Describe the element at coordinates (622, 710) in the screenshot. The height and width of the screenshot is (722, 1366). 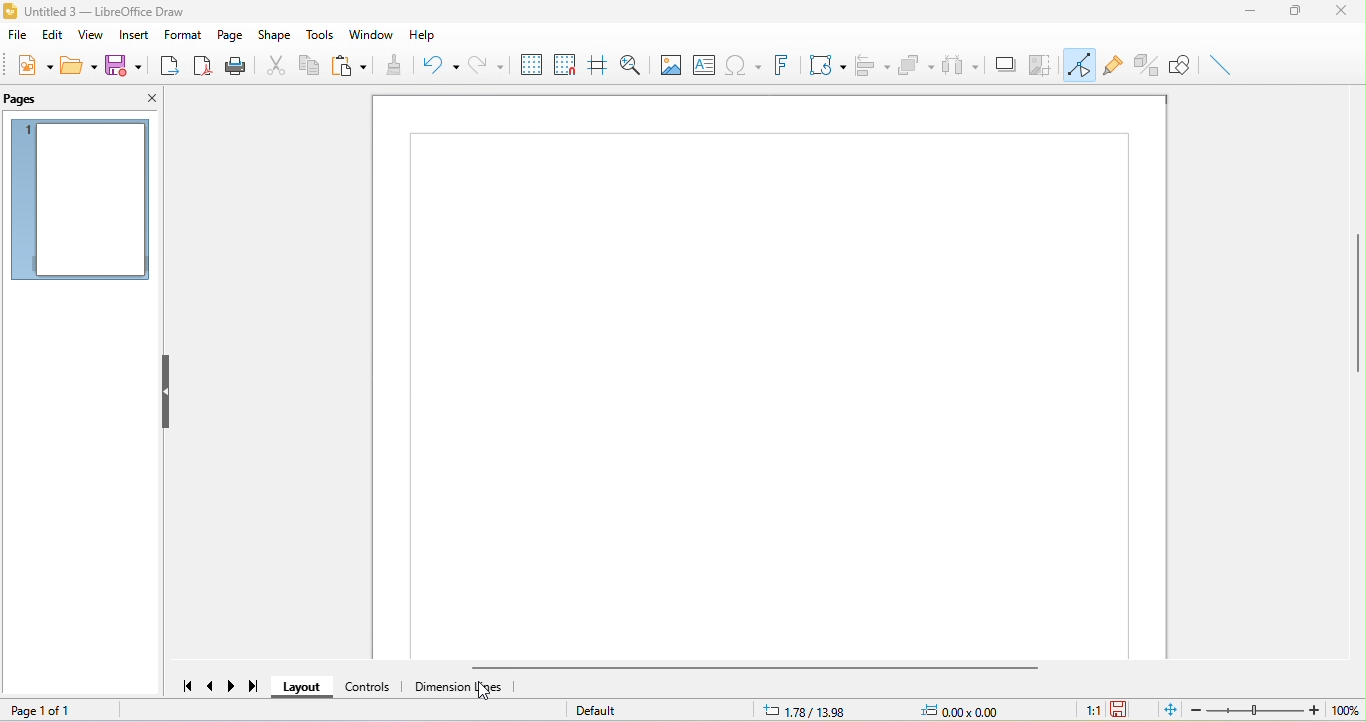
I see `default` at that location.